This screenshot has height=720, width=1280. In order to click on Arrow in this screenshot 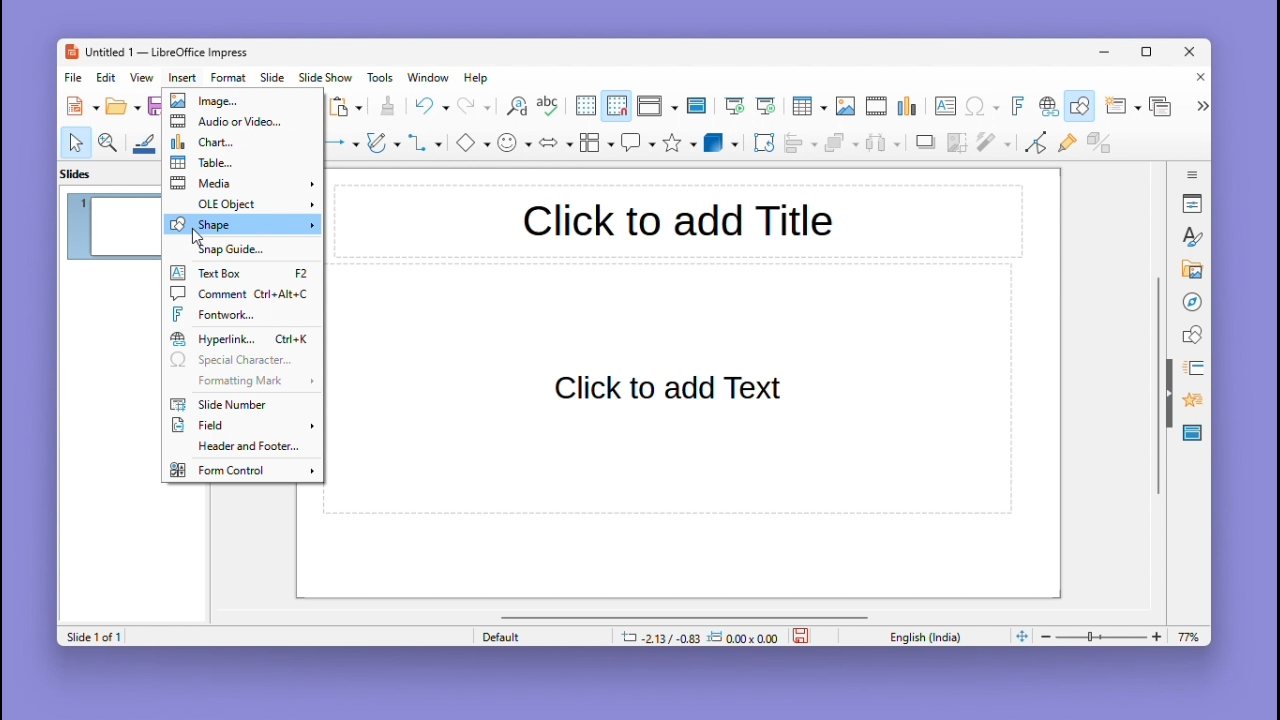, I will do `click(339, 143)`.